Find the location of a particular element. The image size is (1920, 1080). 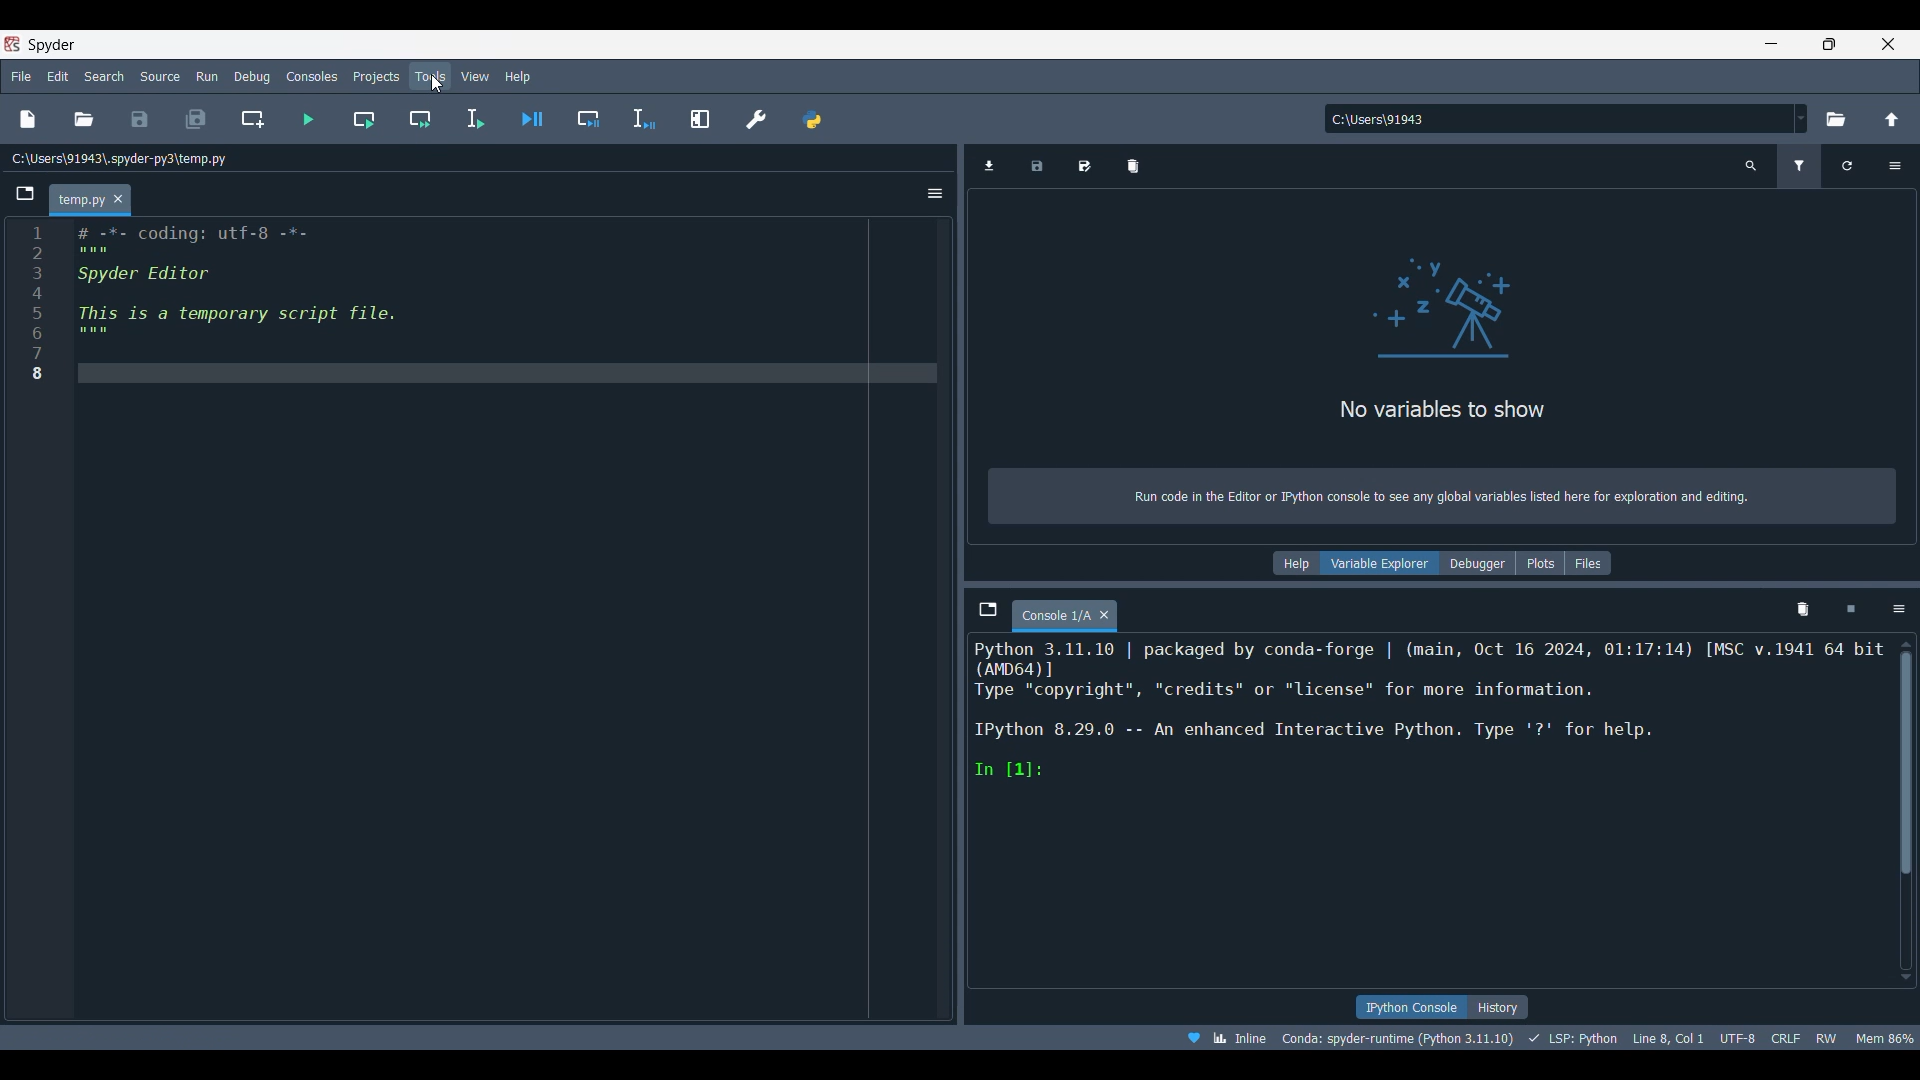

Preferences is located at coordinates (757, 119).